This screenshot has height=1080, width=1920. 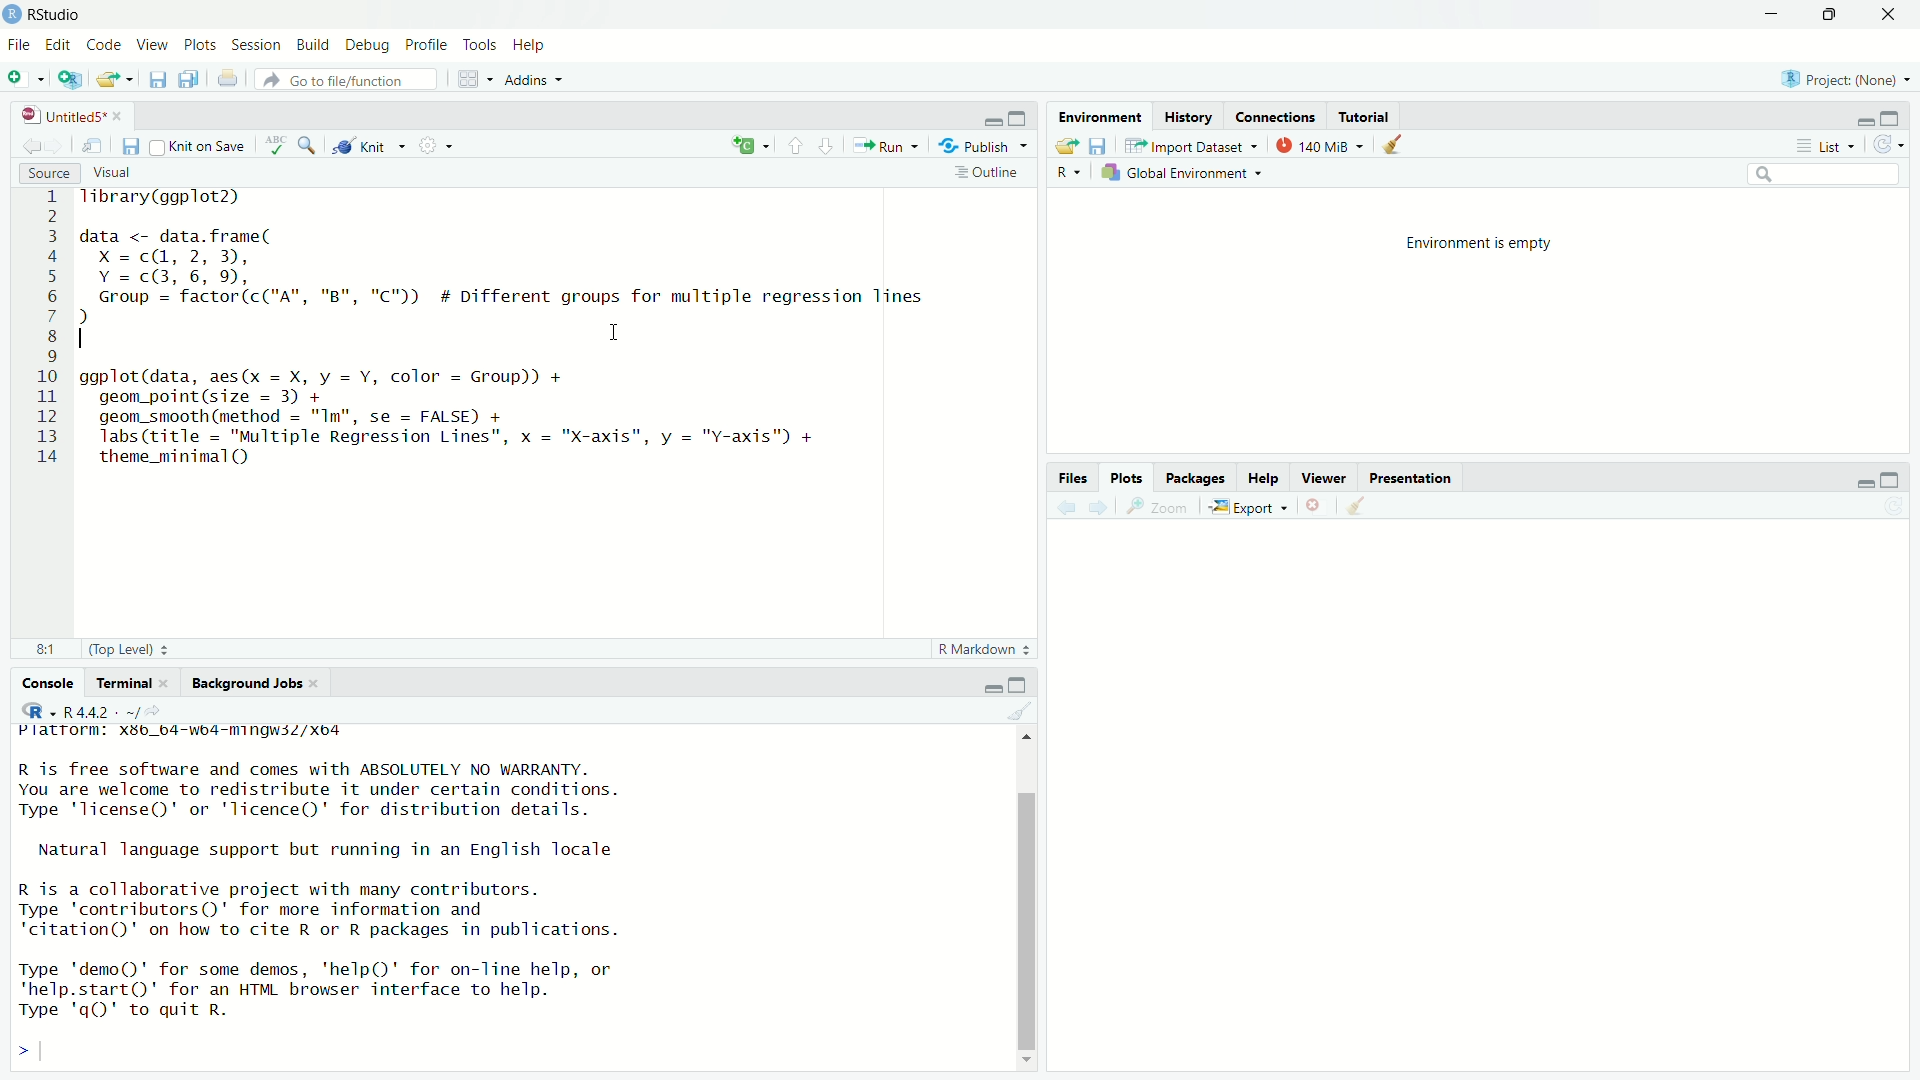 What do you see at coordinates (28, 78) in the screenshot?
I see `add file` at bounding box center [28, 78].